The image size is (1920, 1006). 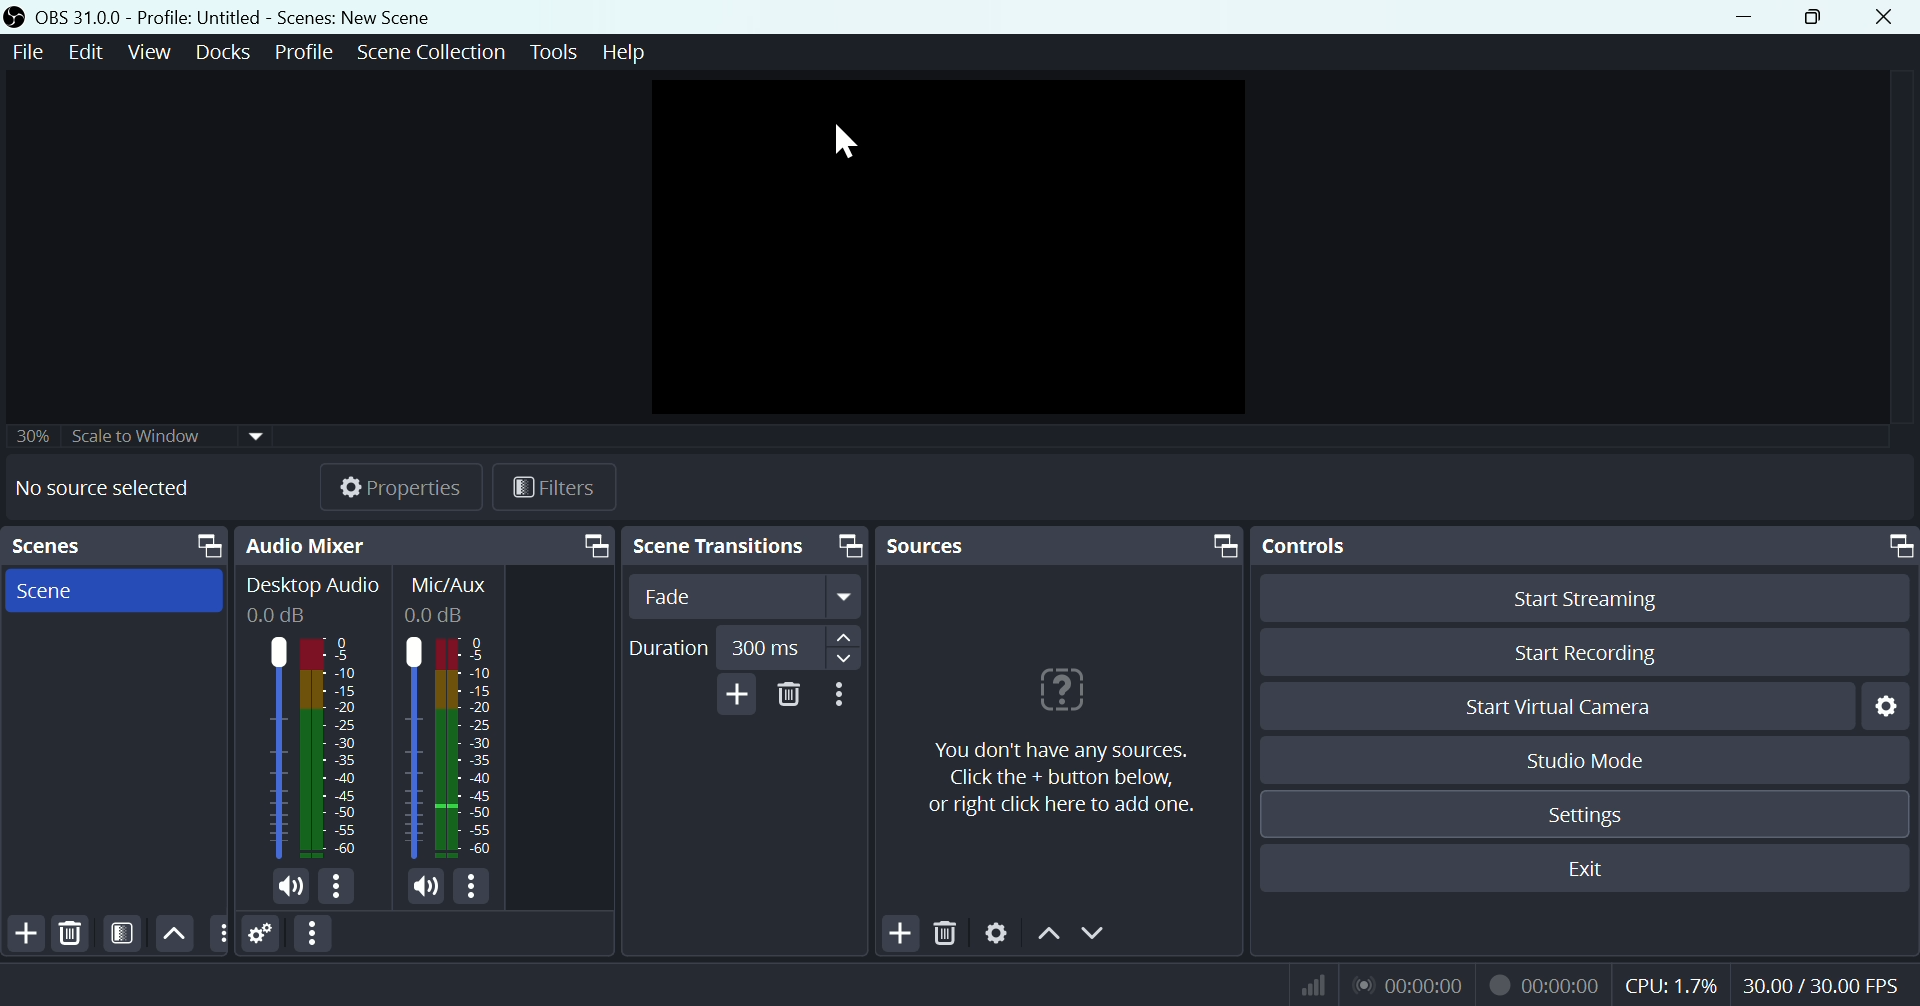 What do you see at coordinates (1576, 705) in the screenshot?
I see `Start virtual camera` at bounding box center [1576, 705].